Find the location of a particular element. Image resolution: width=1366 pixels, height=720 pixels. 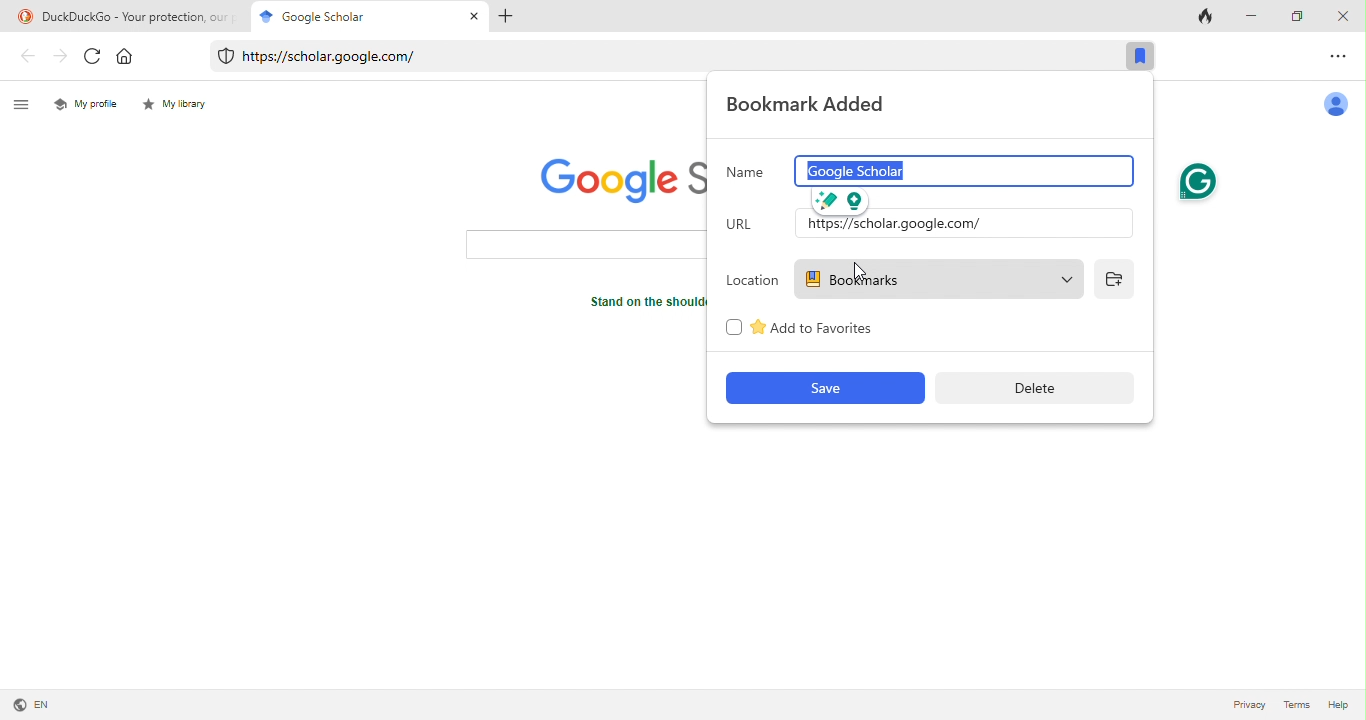

open assistant is located at coordinates (857, 201).